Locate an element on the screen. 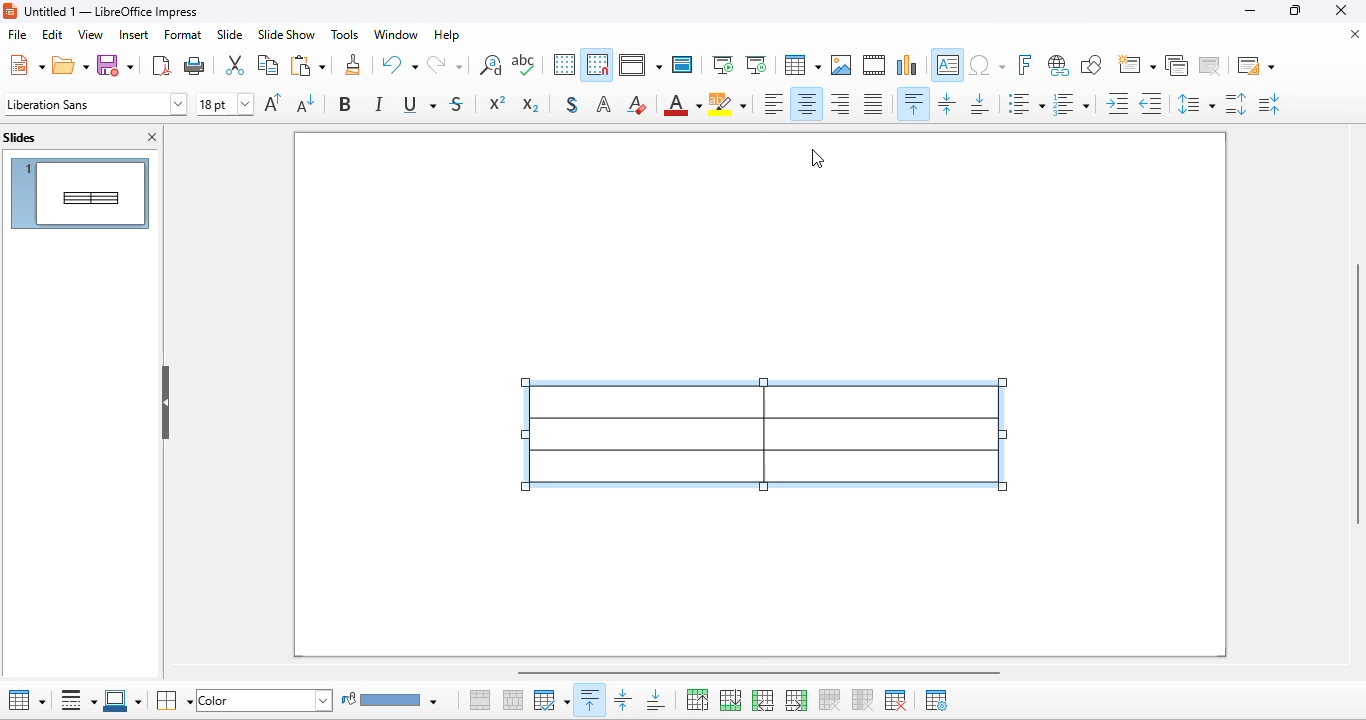 The height and width of the screenshot is (720, 1366). font size is located at coordinates (225, 105).